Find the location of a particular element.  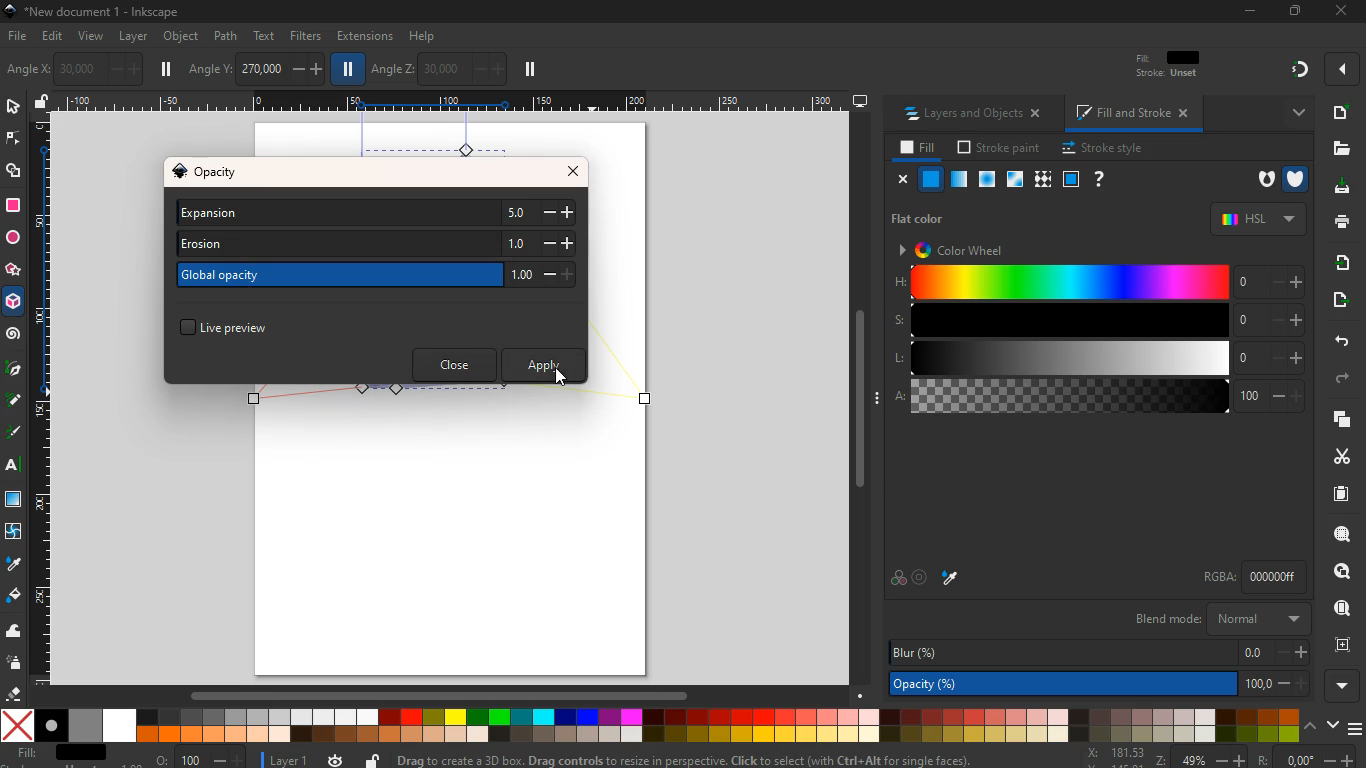

glass is located at coordinates (1013, 180).